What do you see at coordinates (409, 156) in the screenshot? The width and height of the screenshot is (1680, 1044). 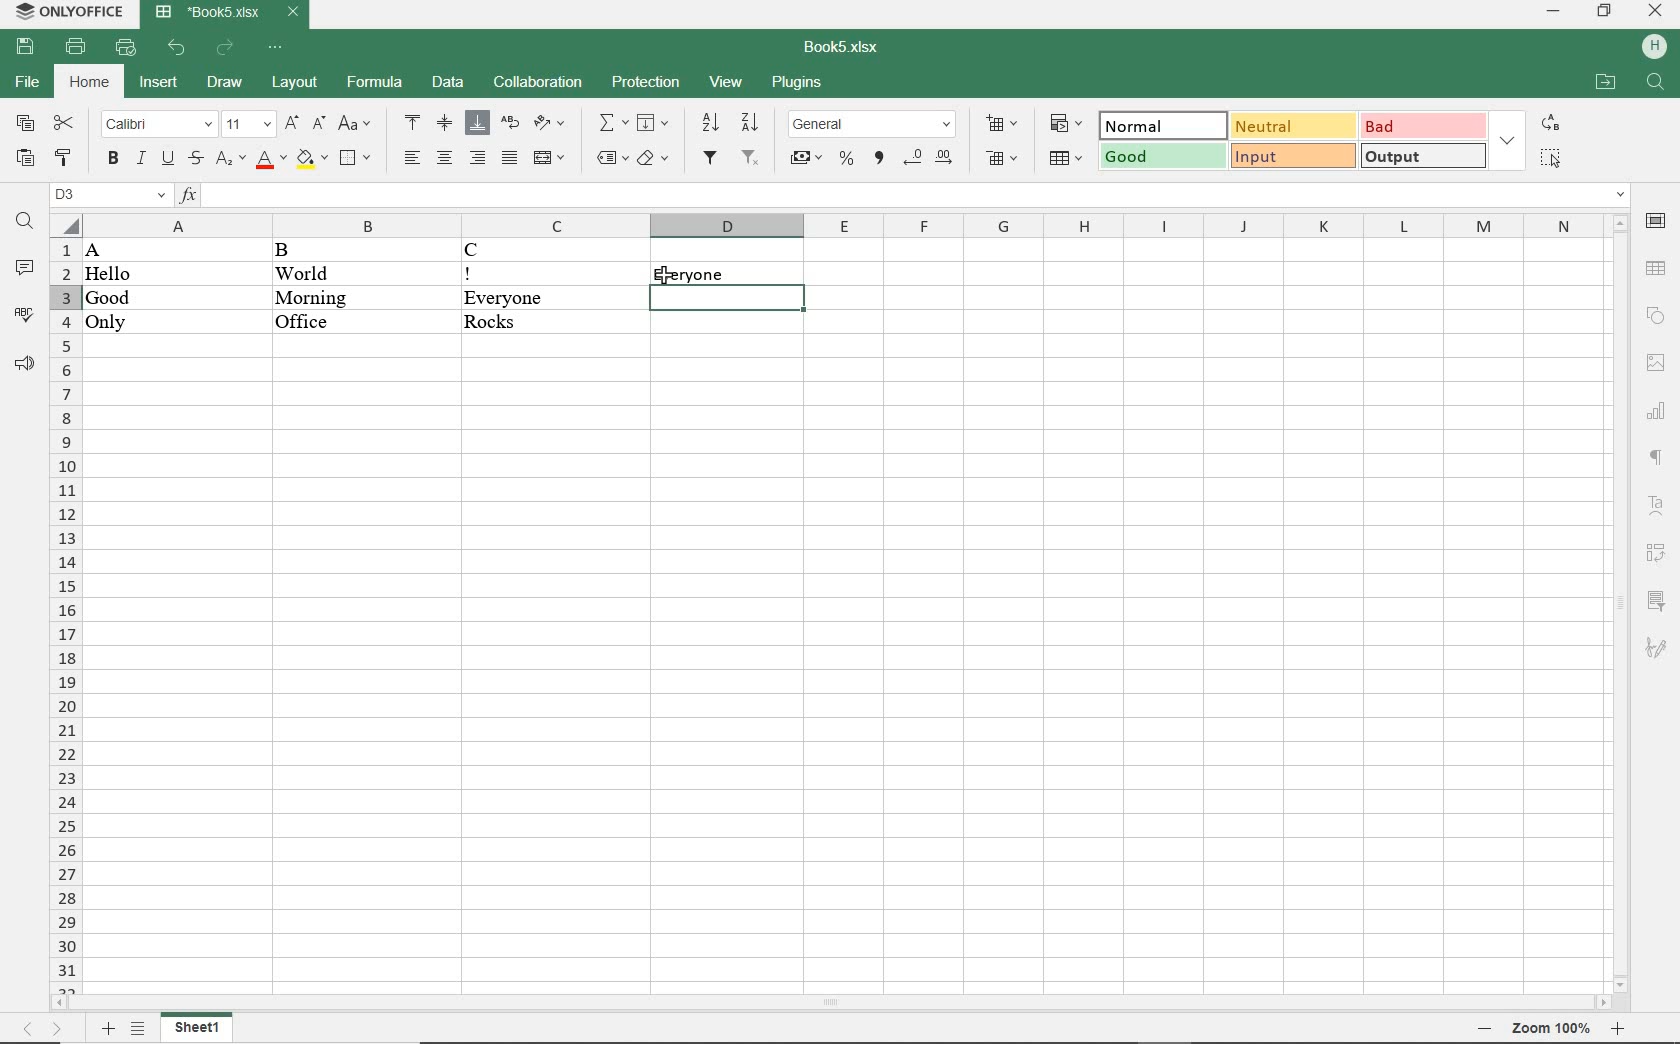 I see `align left` at bounding box center [409, 156].